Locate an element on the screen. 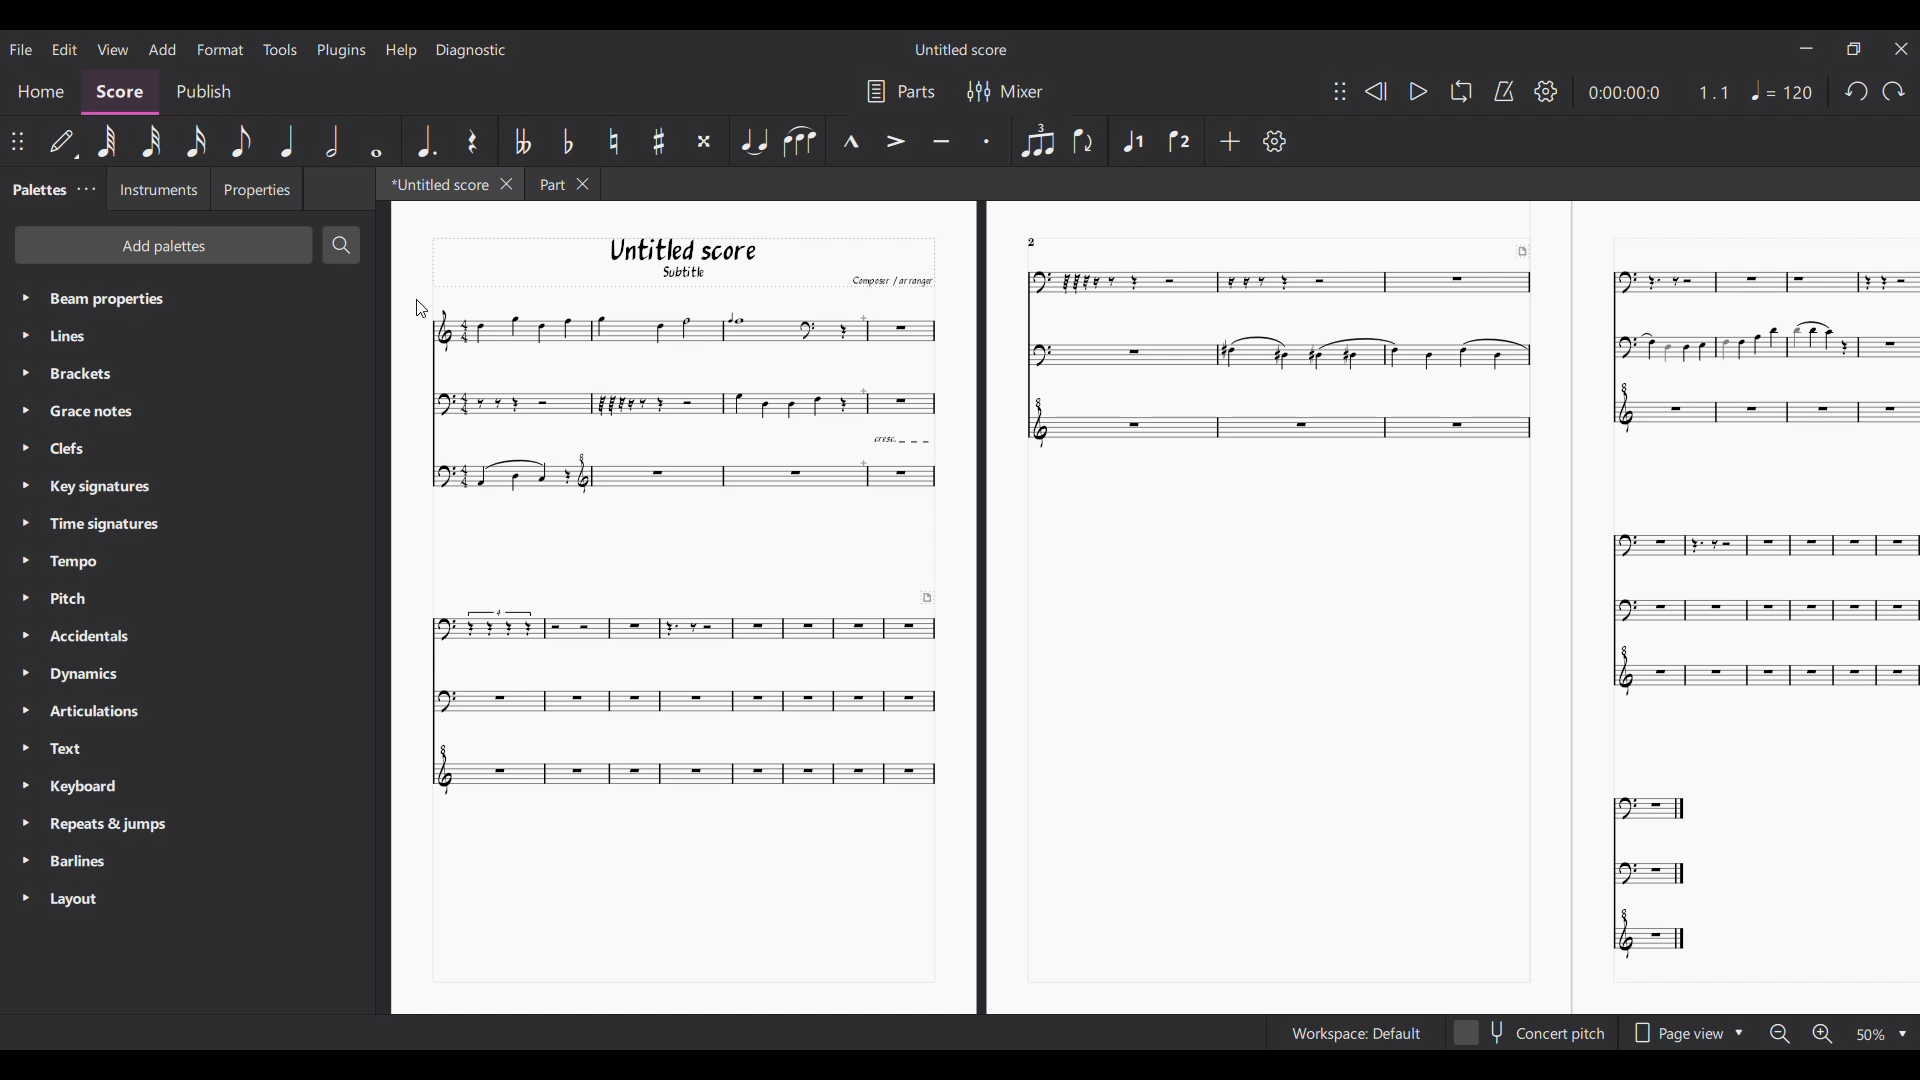 This screenshot has width=1920, height=1080. Rewind is located at coordinates (1375, 91).